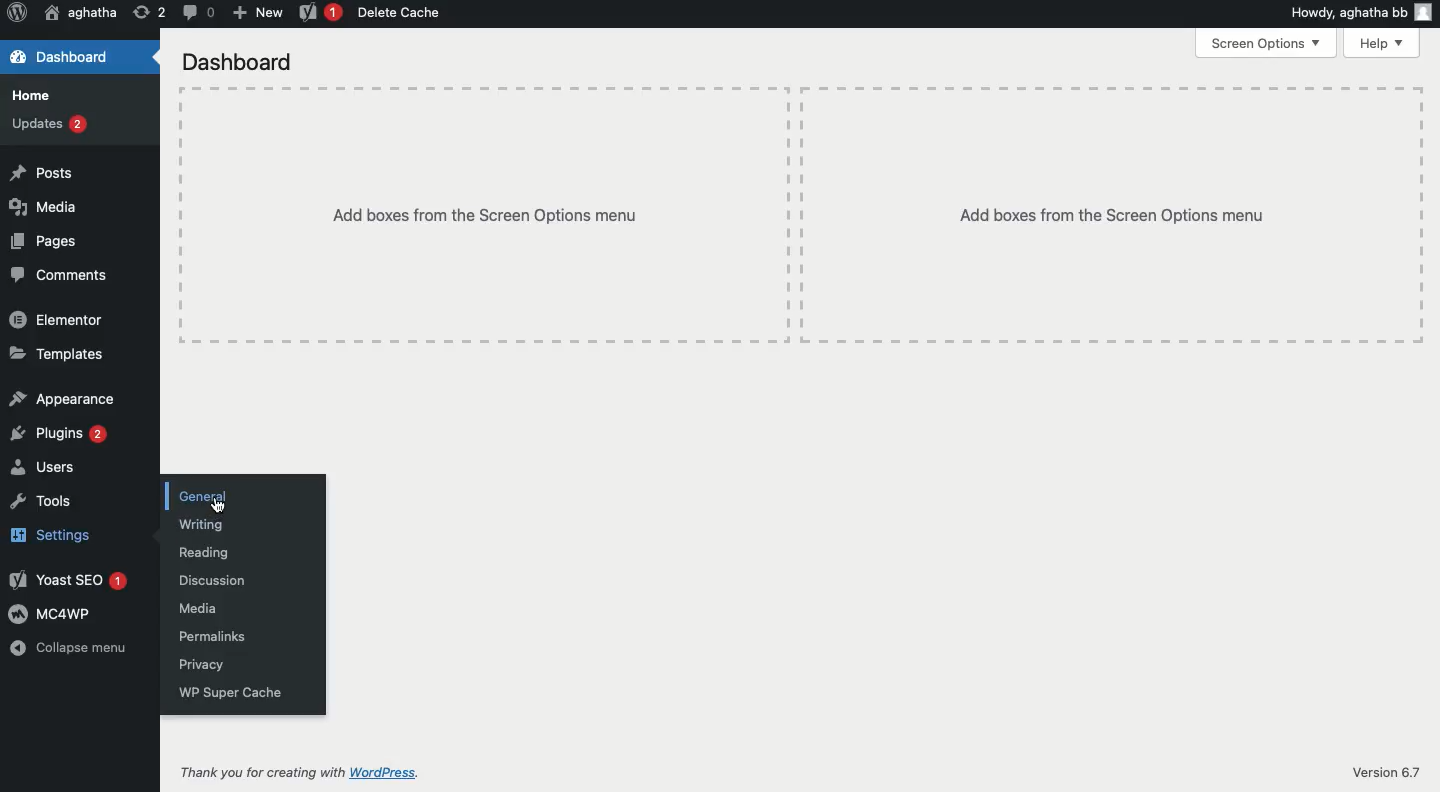  I want to click on Updates, so click(50, 124).